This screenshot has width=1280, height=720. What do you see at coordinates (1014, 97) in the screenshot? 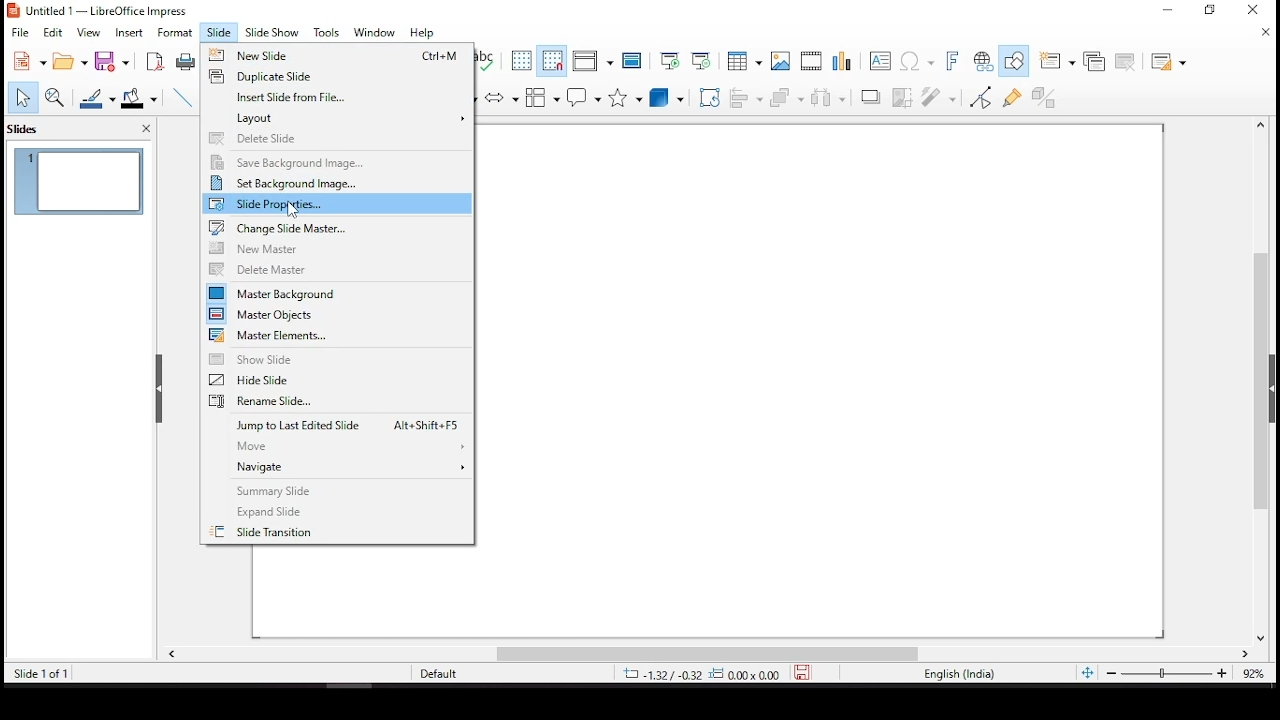
I see `show gluepoint functions` at bounding box center [1014, 97].